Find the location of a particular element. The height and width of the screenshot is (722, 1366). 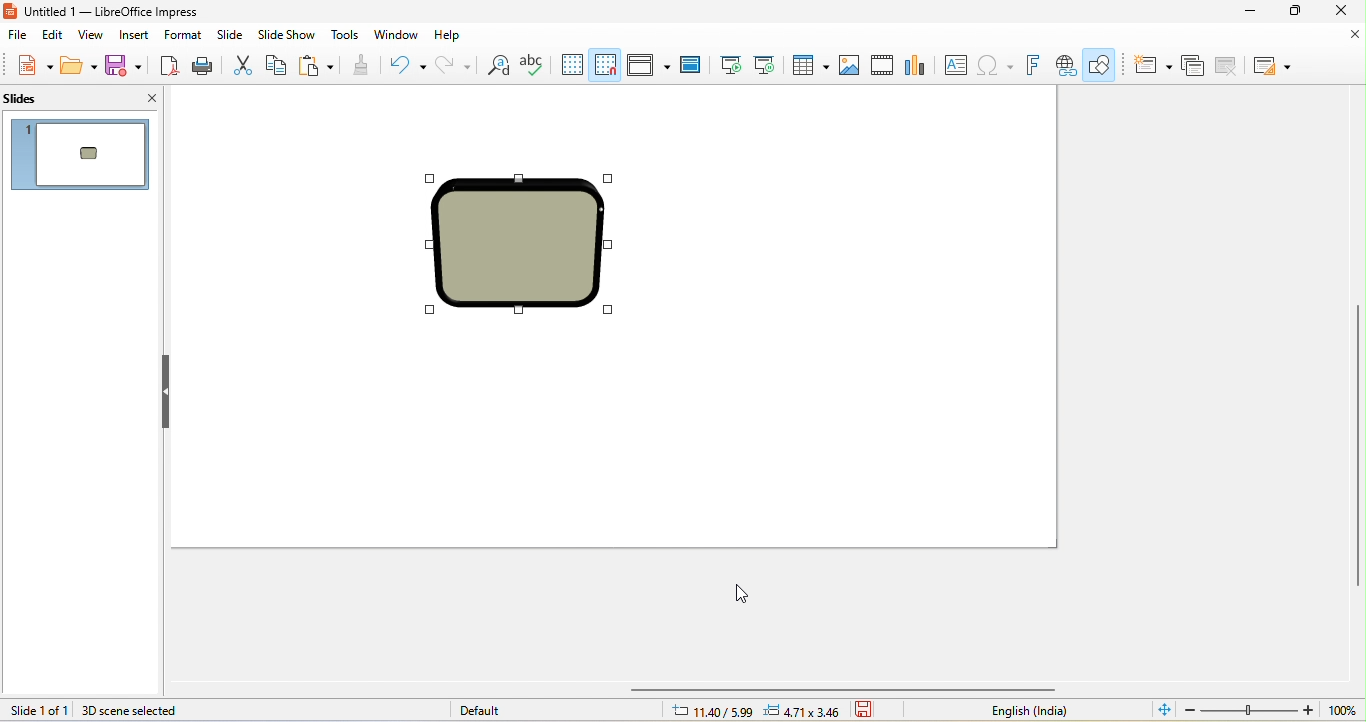

vedio is located at coordinates (886, 65).